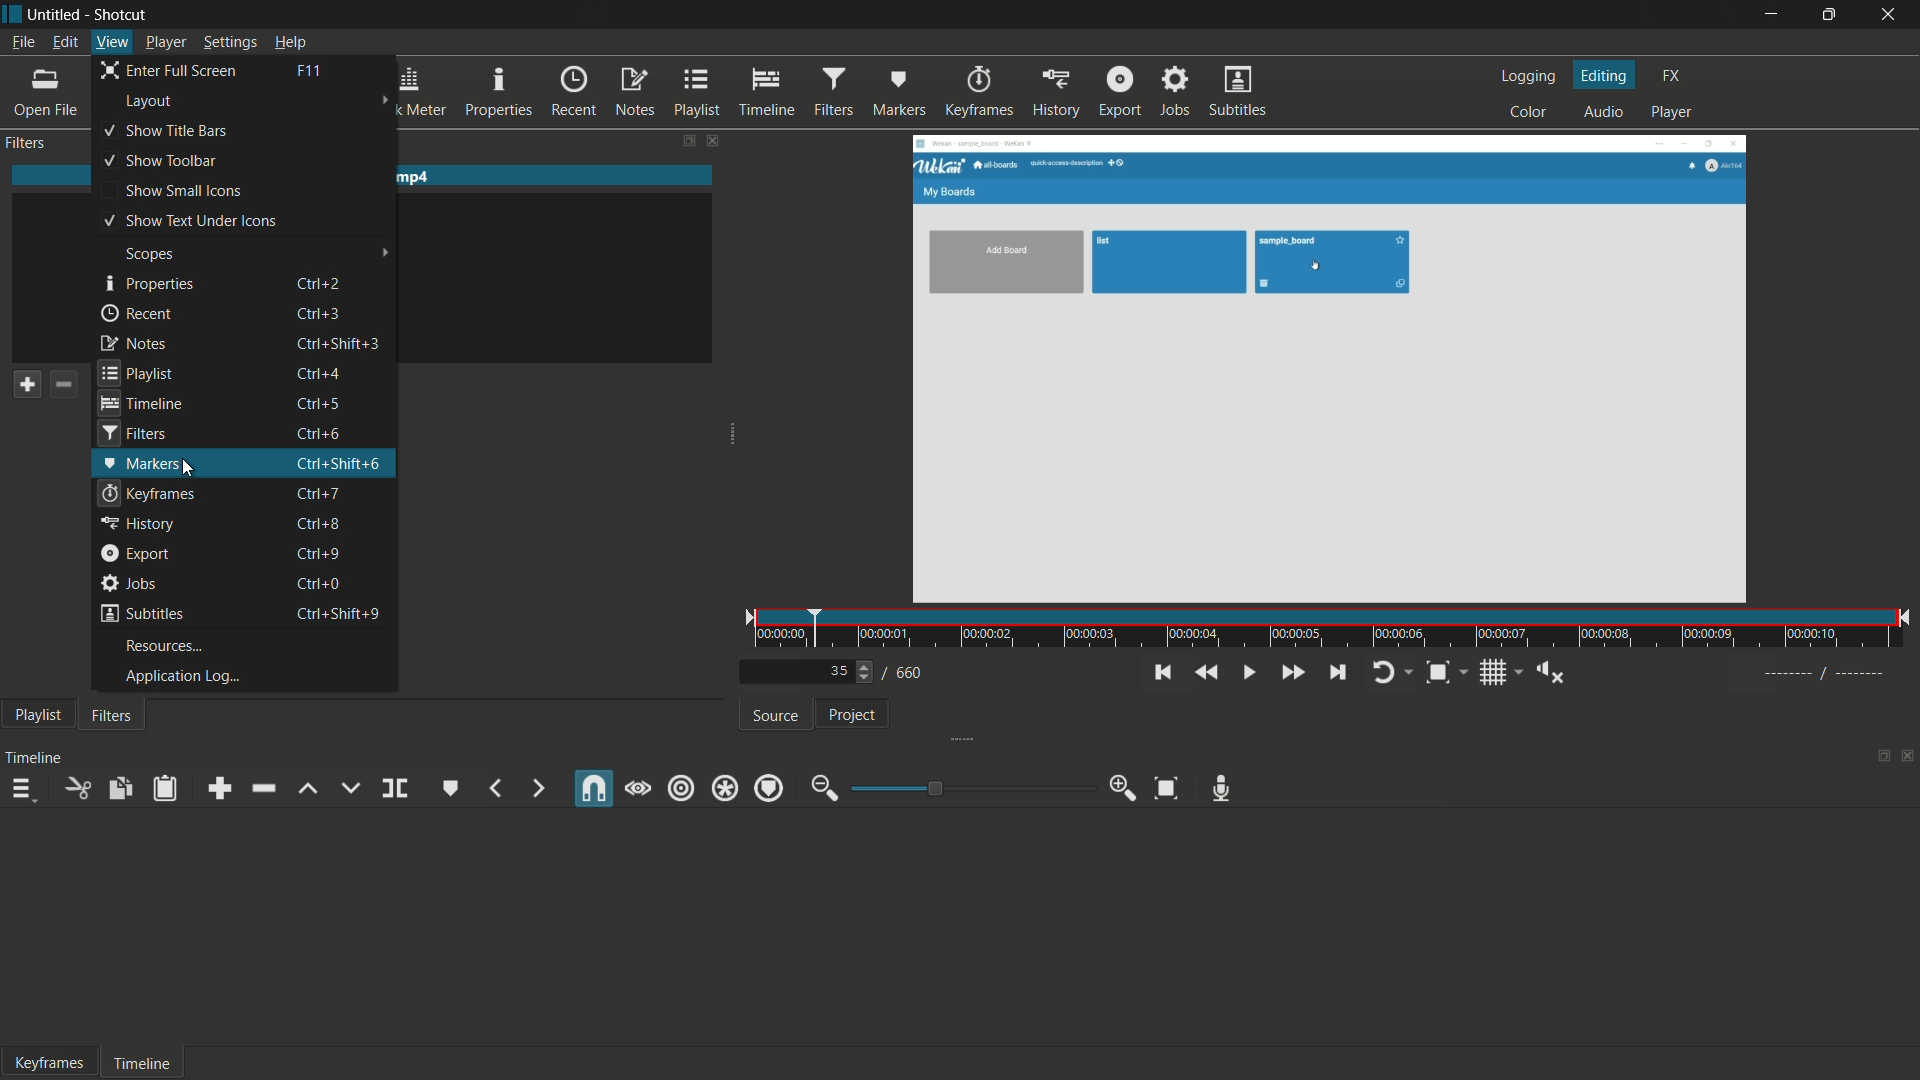 This screenshot has height=1080, width=1920. What do you see at coordinates (166, 43) in the screenshot?
I see `player menu` at bounding box center [166, 43].